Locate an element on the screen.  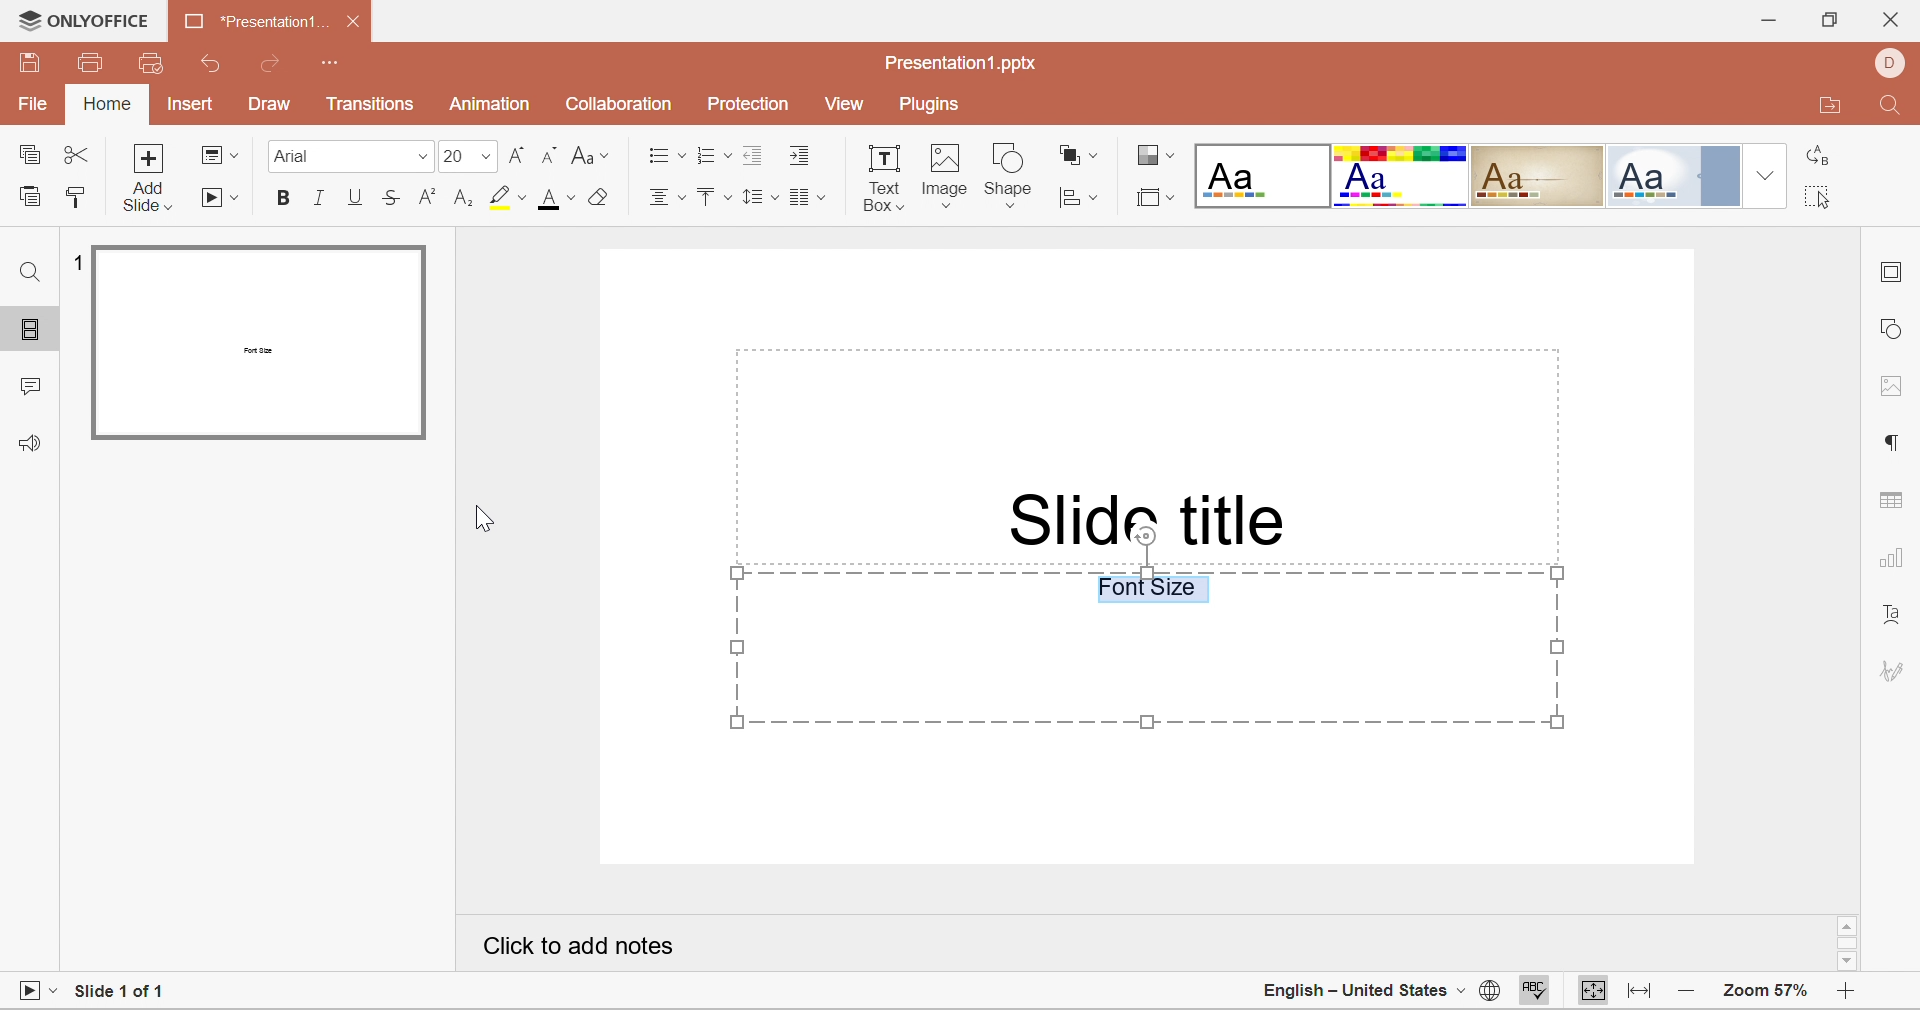
Line spacing is located at coordinates (757, 199).